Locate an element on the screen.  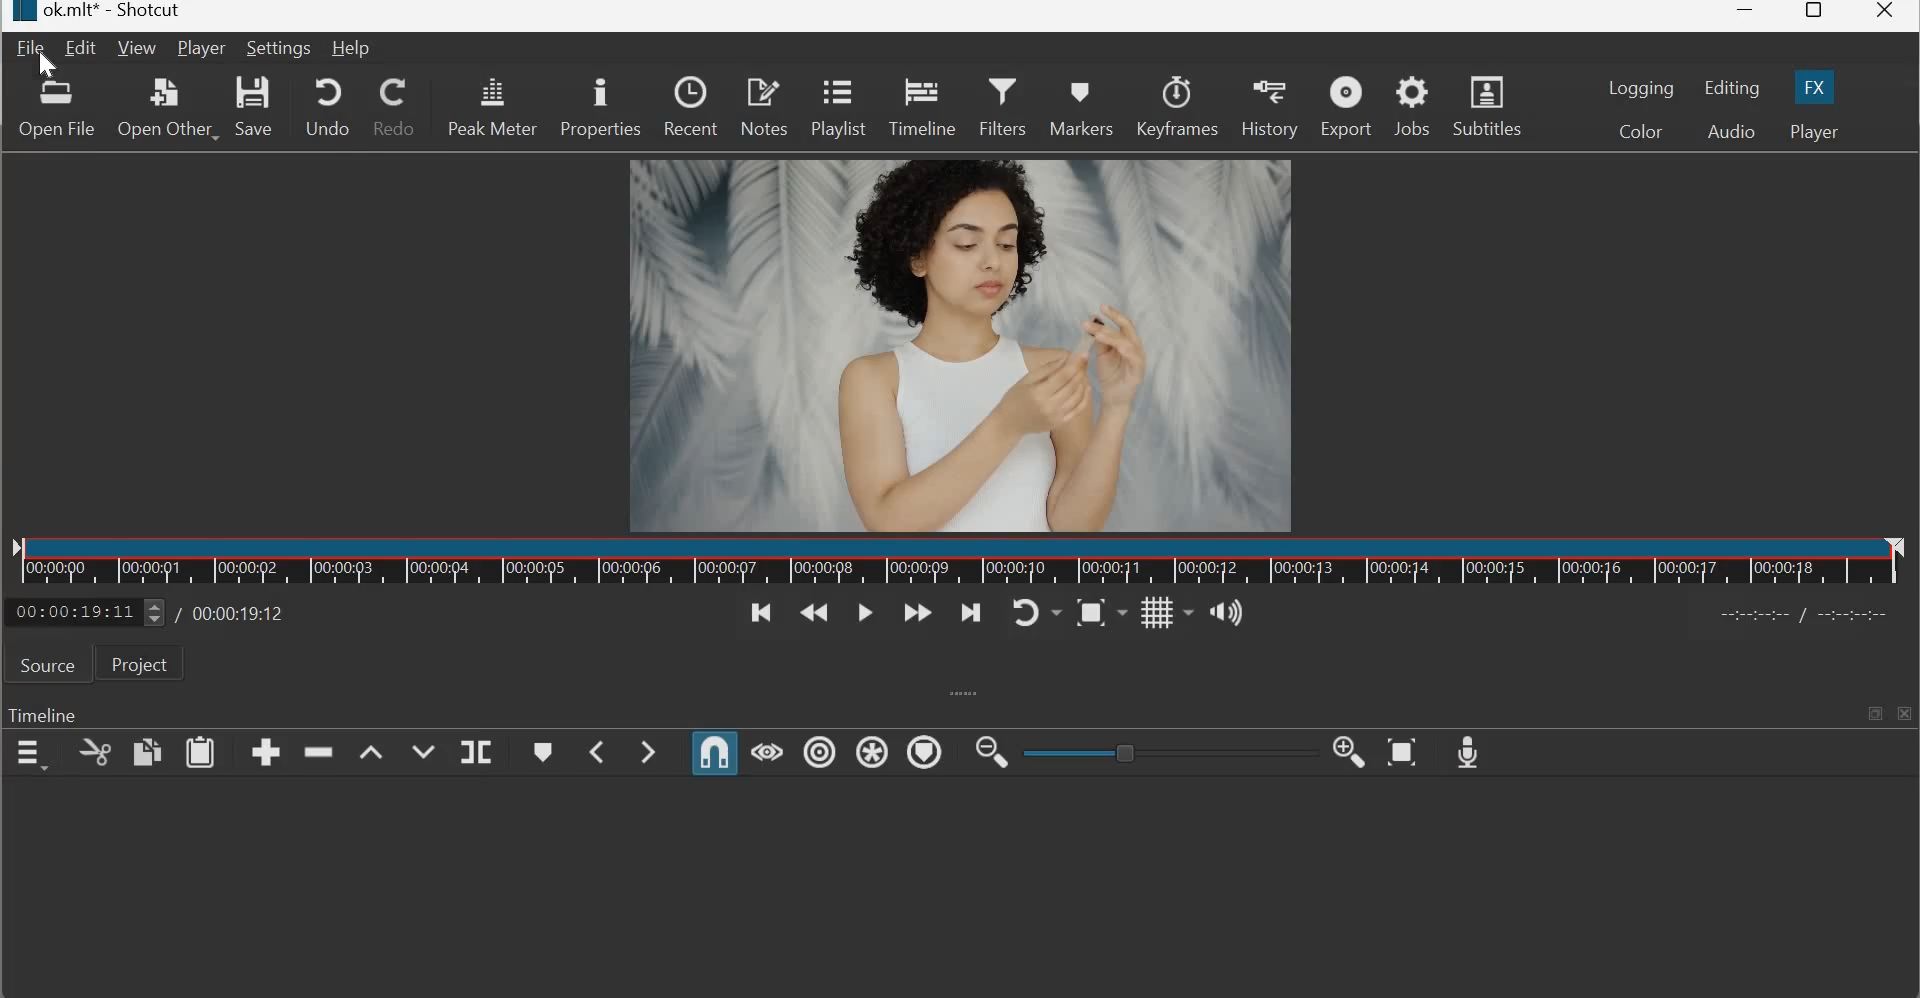
Ripple is located at coordinates (819, 752).